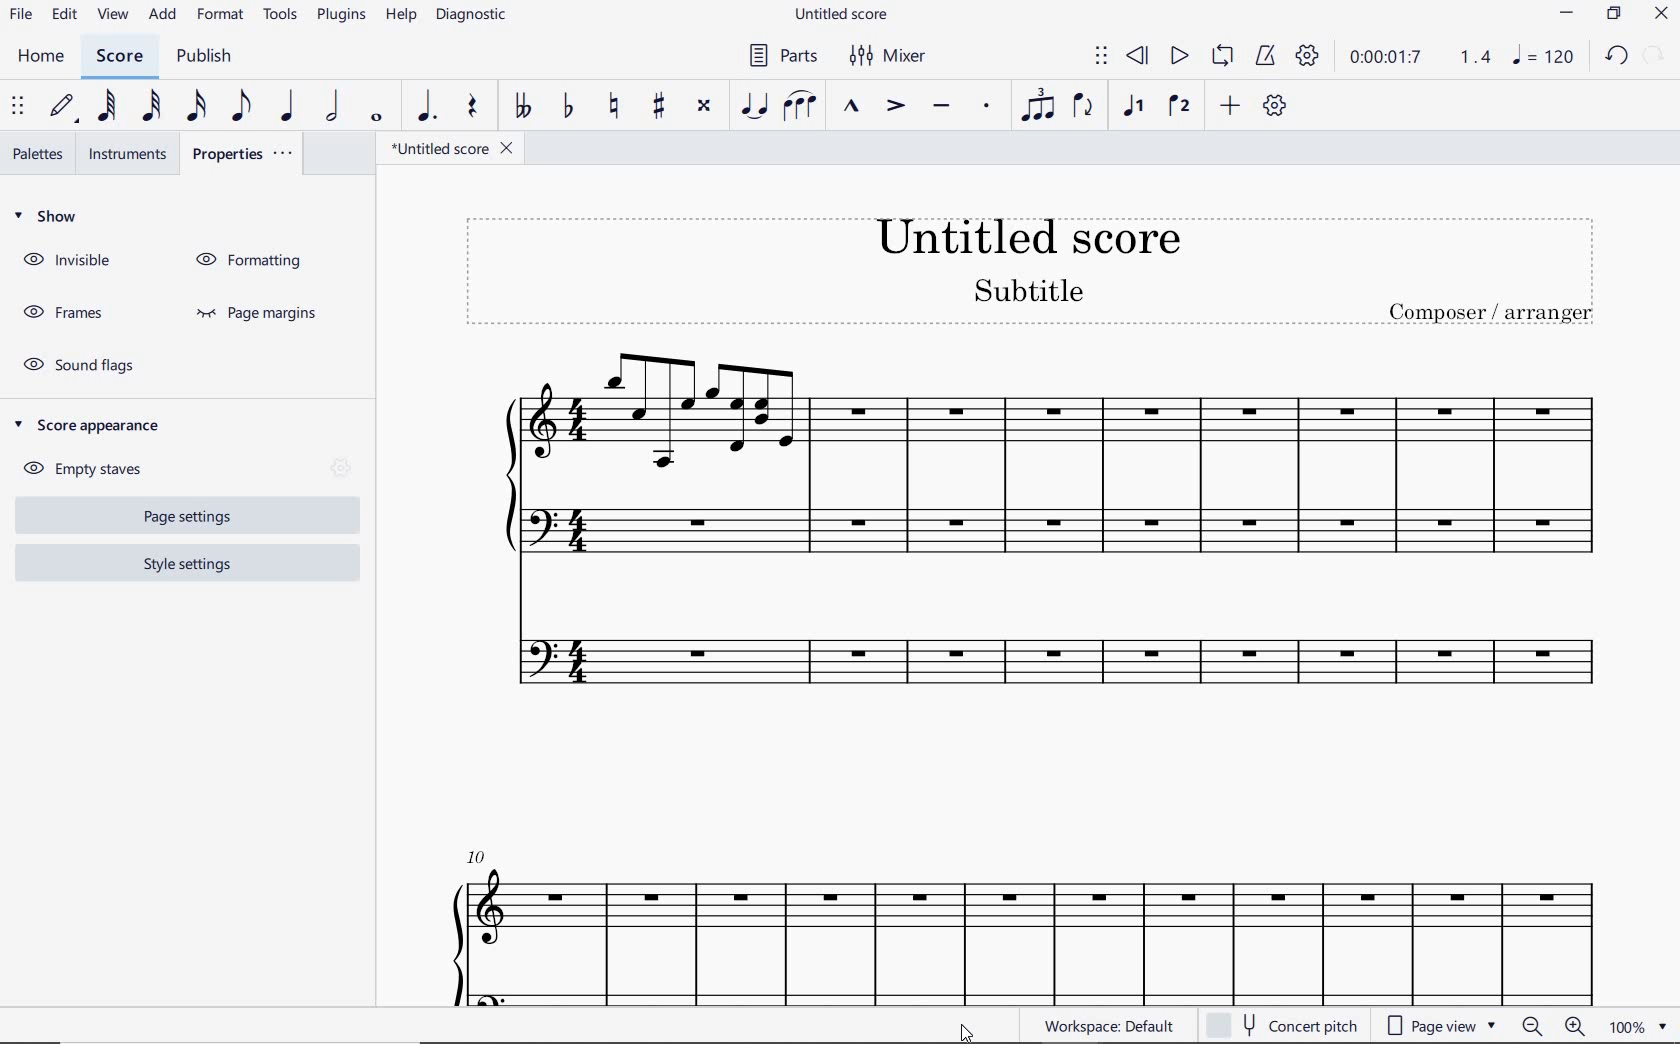 Image resolution: width=1680 pixels, height=1044 pixels. Describe the element at coordinates (401, 15) in the screenshot. I see `HELP` at that location.